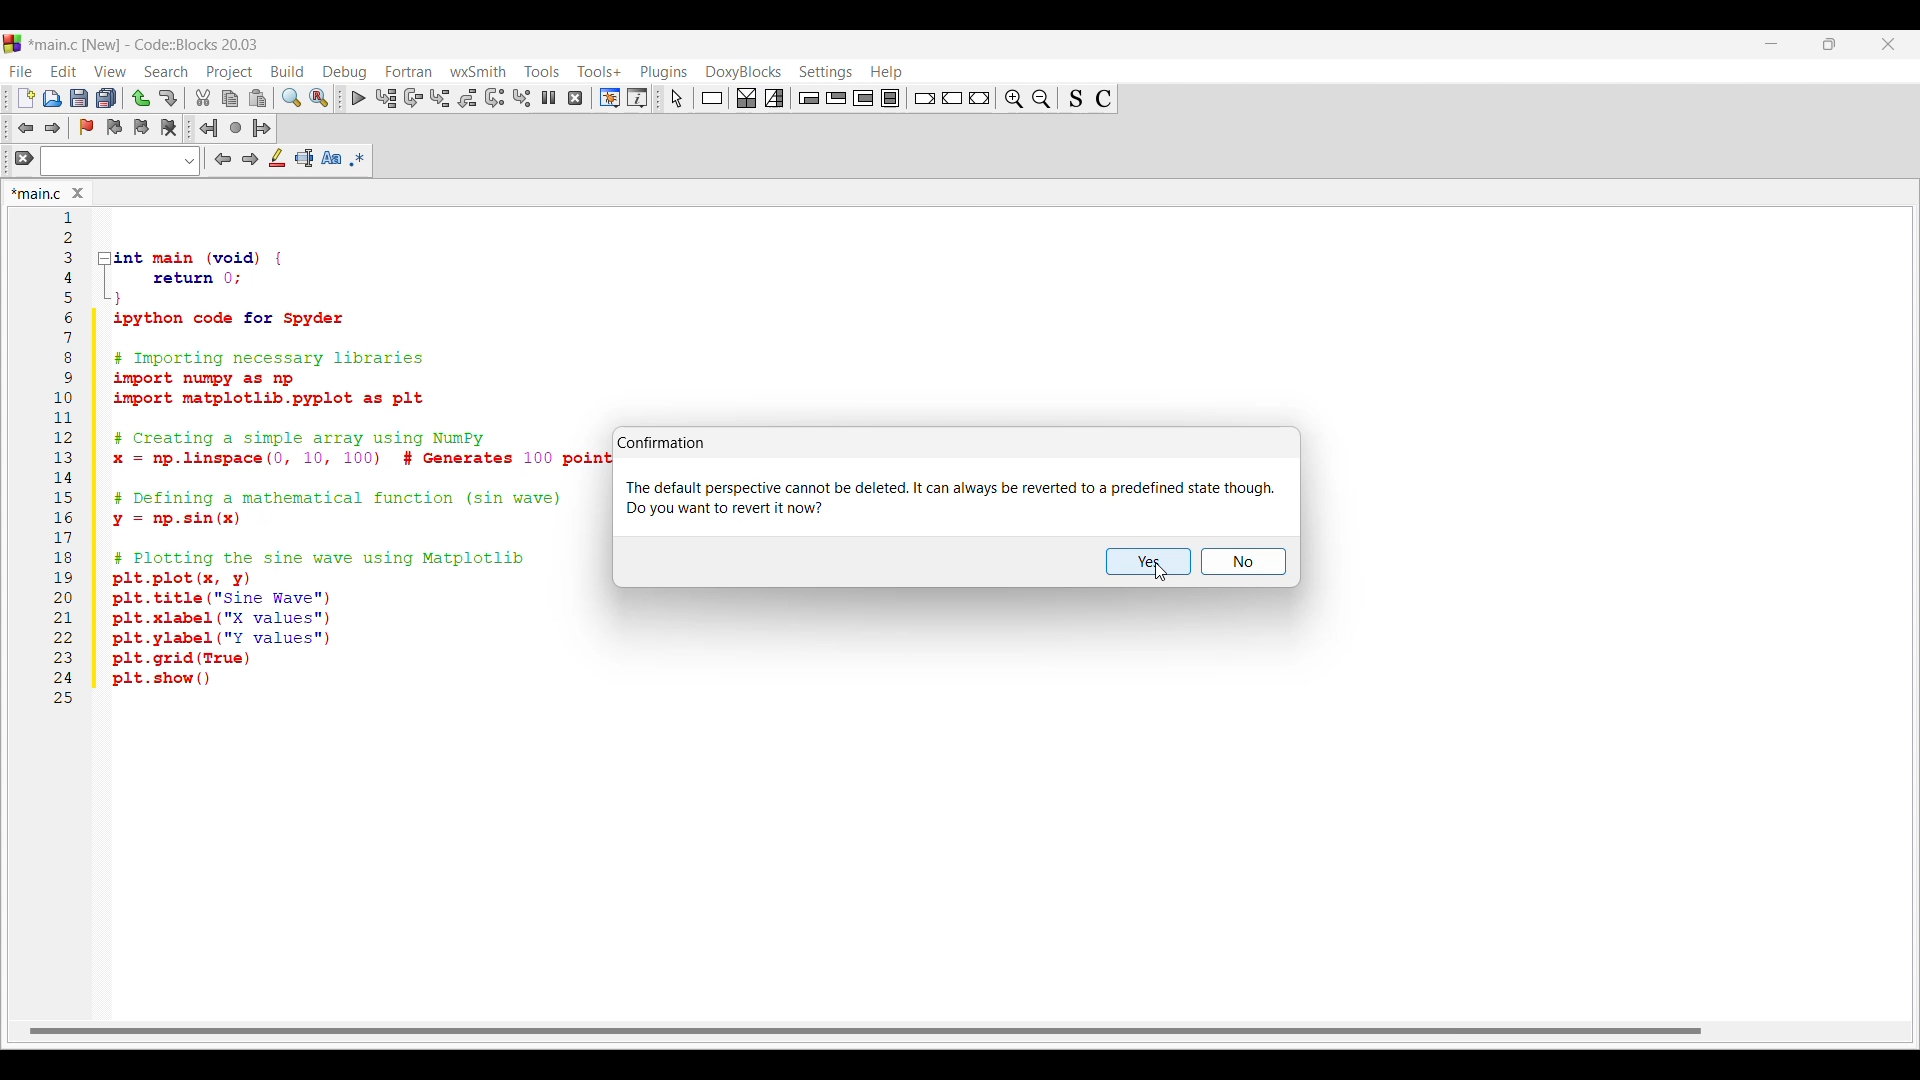 The width and height of the screenshot is (1920, 1080). Describe the element at coordinates (747, 98) in the screenshot. I see `Decision` at that location.